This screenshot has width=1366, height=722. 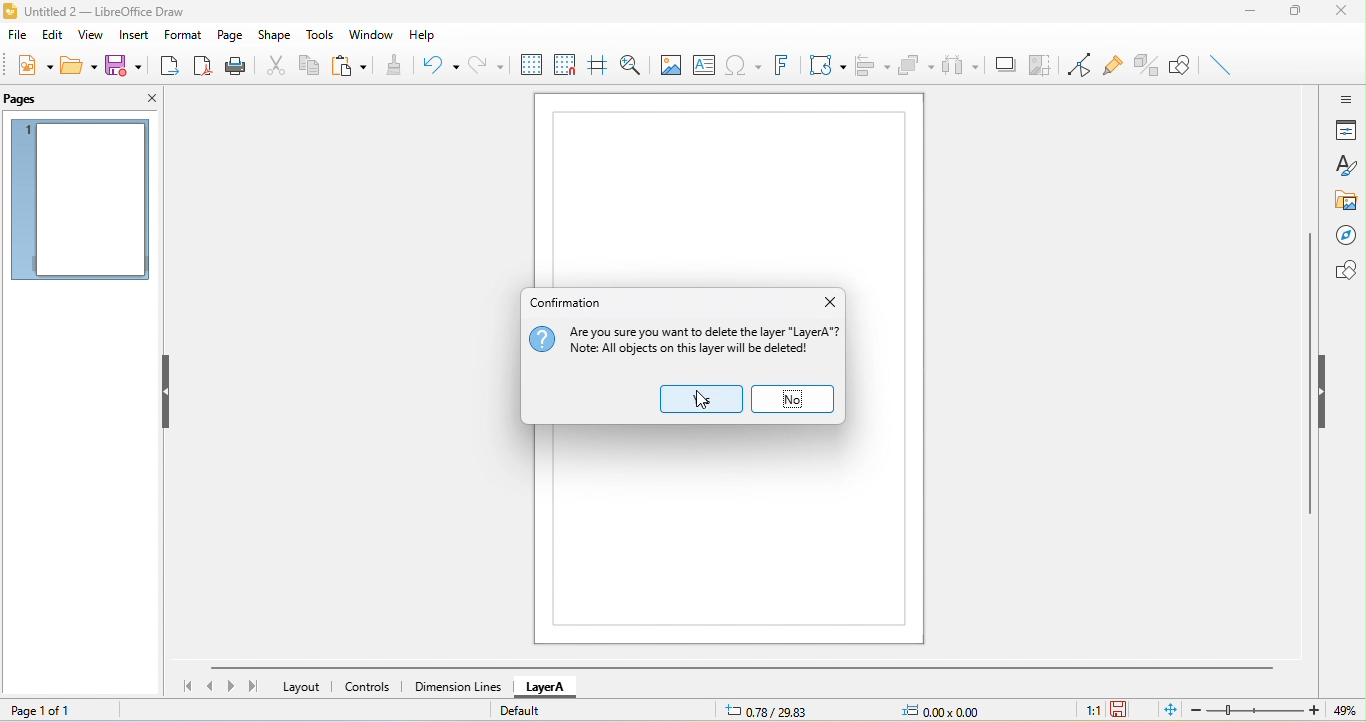 What do you see at coordinates (1294, 14) in the screenshot?
I see `maximize` at bounding box center [1294, 14].